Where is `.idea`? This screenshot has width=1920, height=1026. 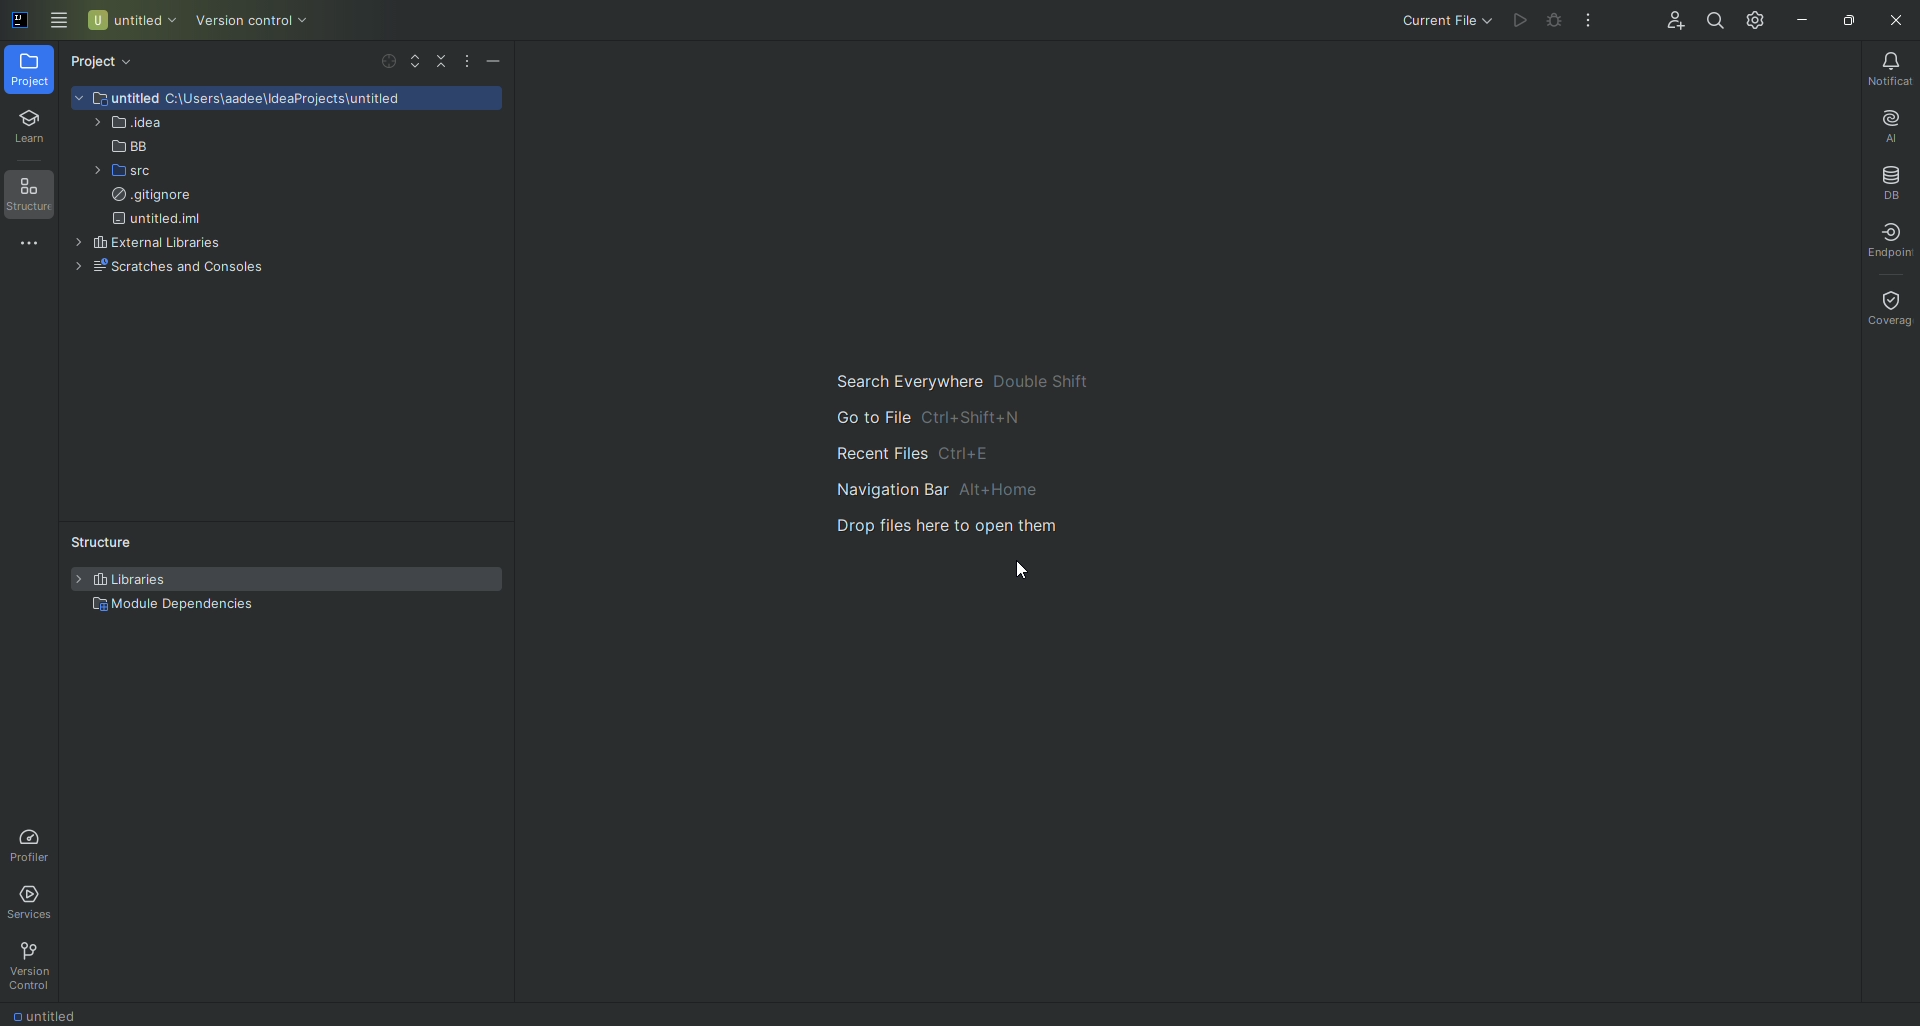
.idea is located at coordinates (127, 125).